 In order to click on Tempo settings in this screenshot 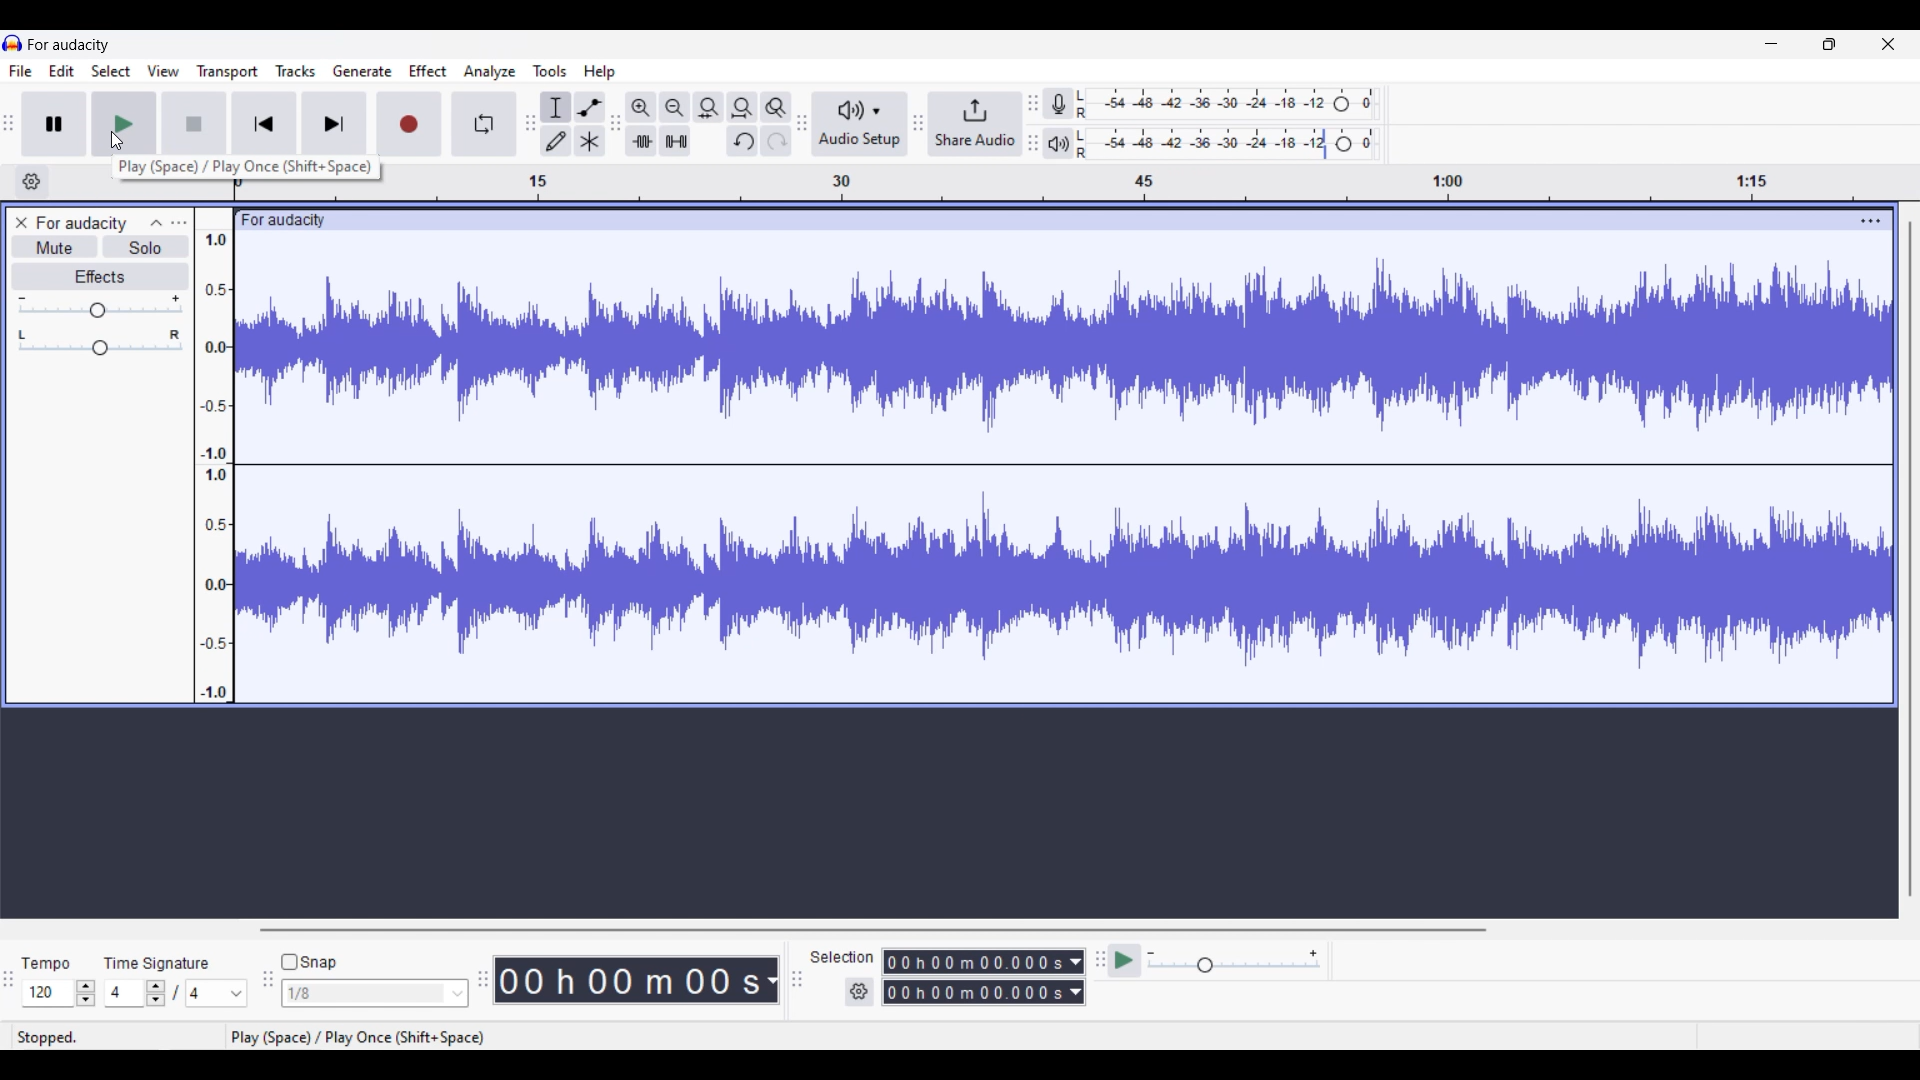, I will do `click(62, 992)`.